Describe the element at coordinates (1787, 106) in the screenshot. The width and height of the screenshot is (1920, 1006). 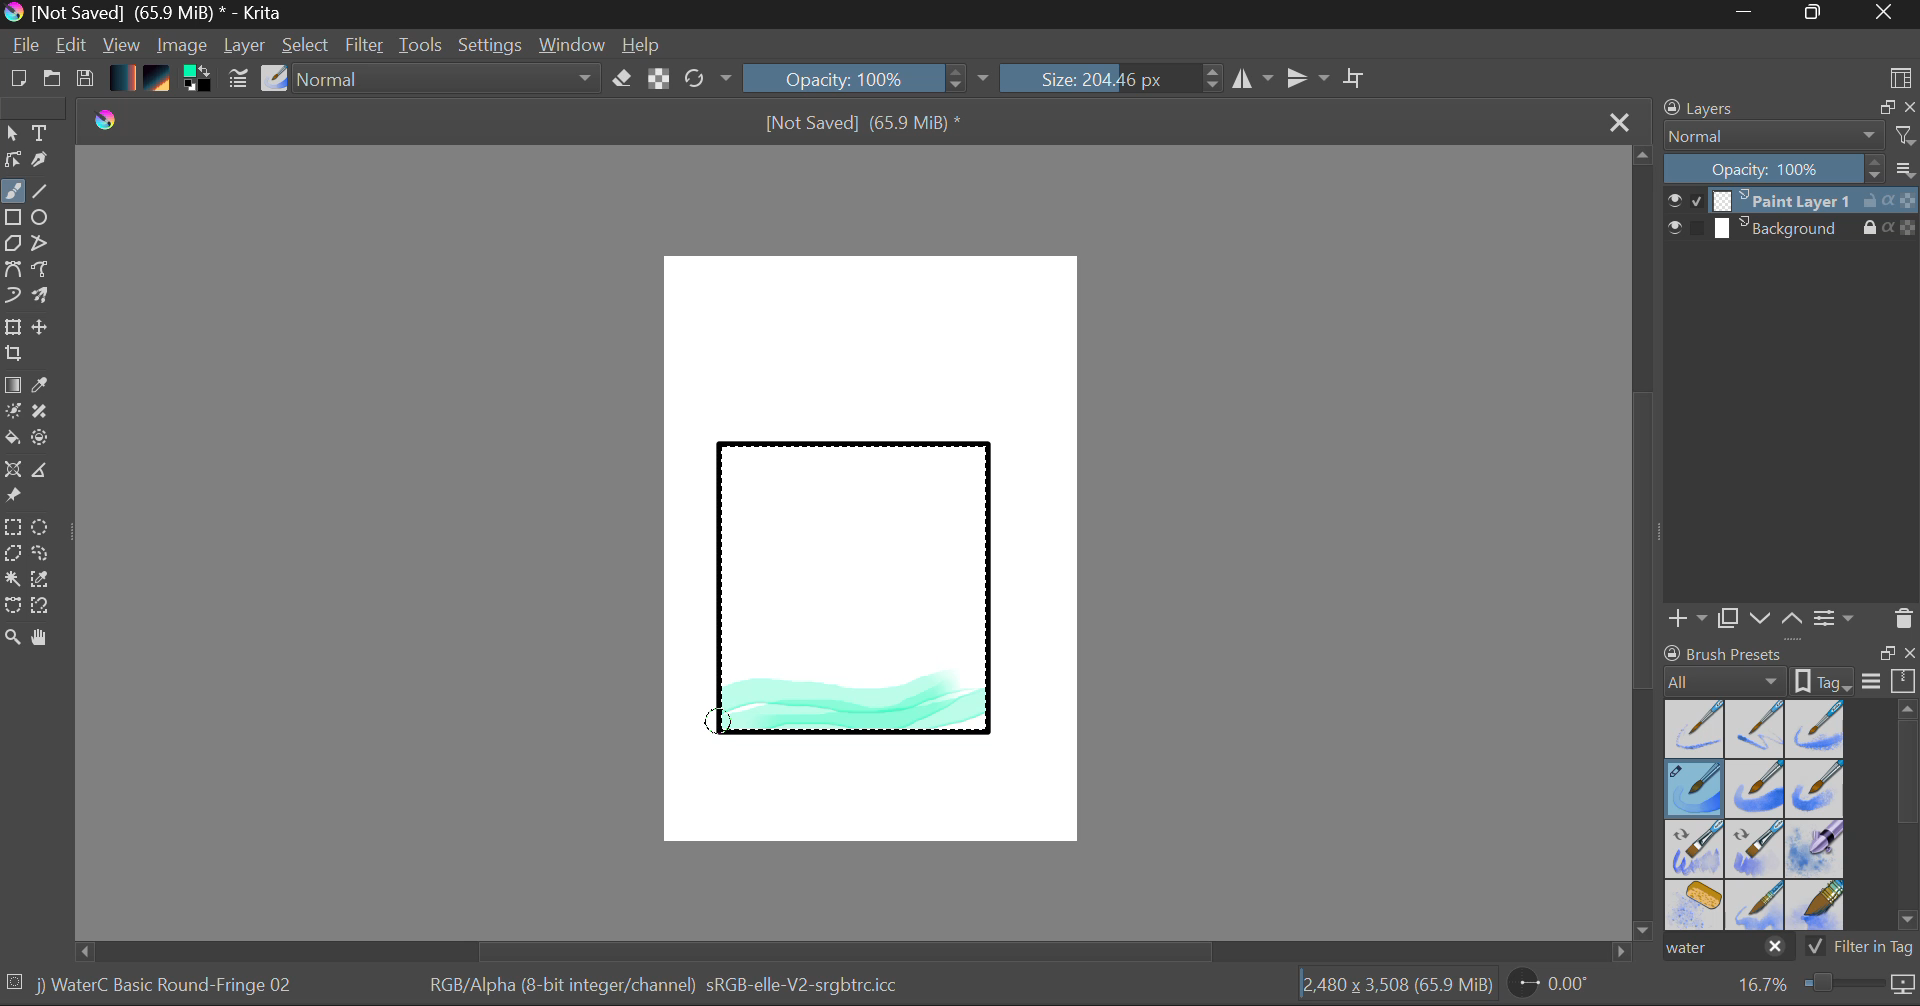
I see `Layers Docket Tab` at that location.